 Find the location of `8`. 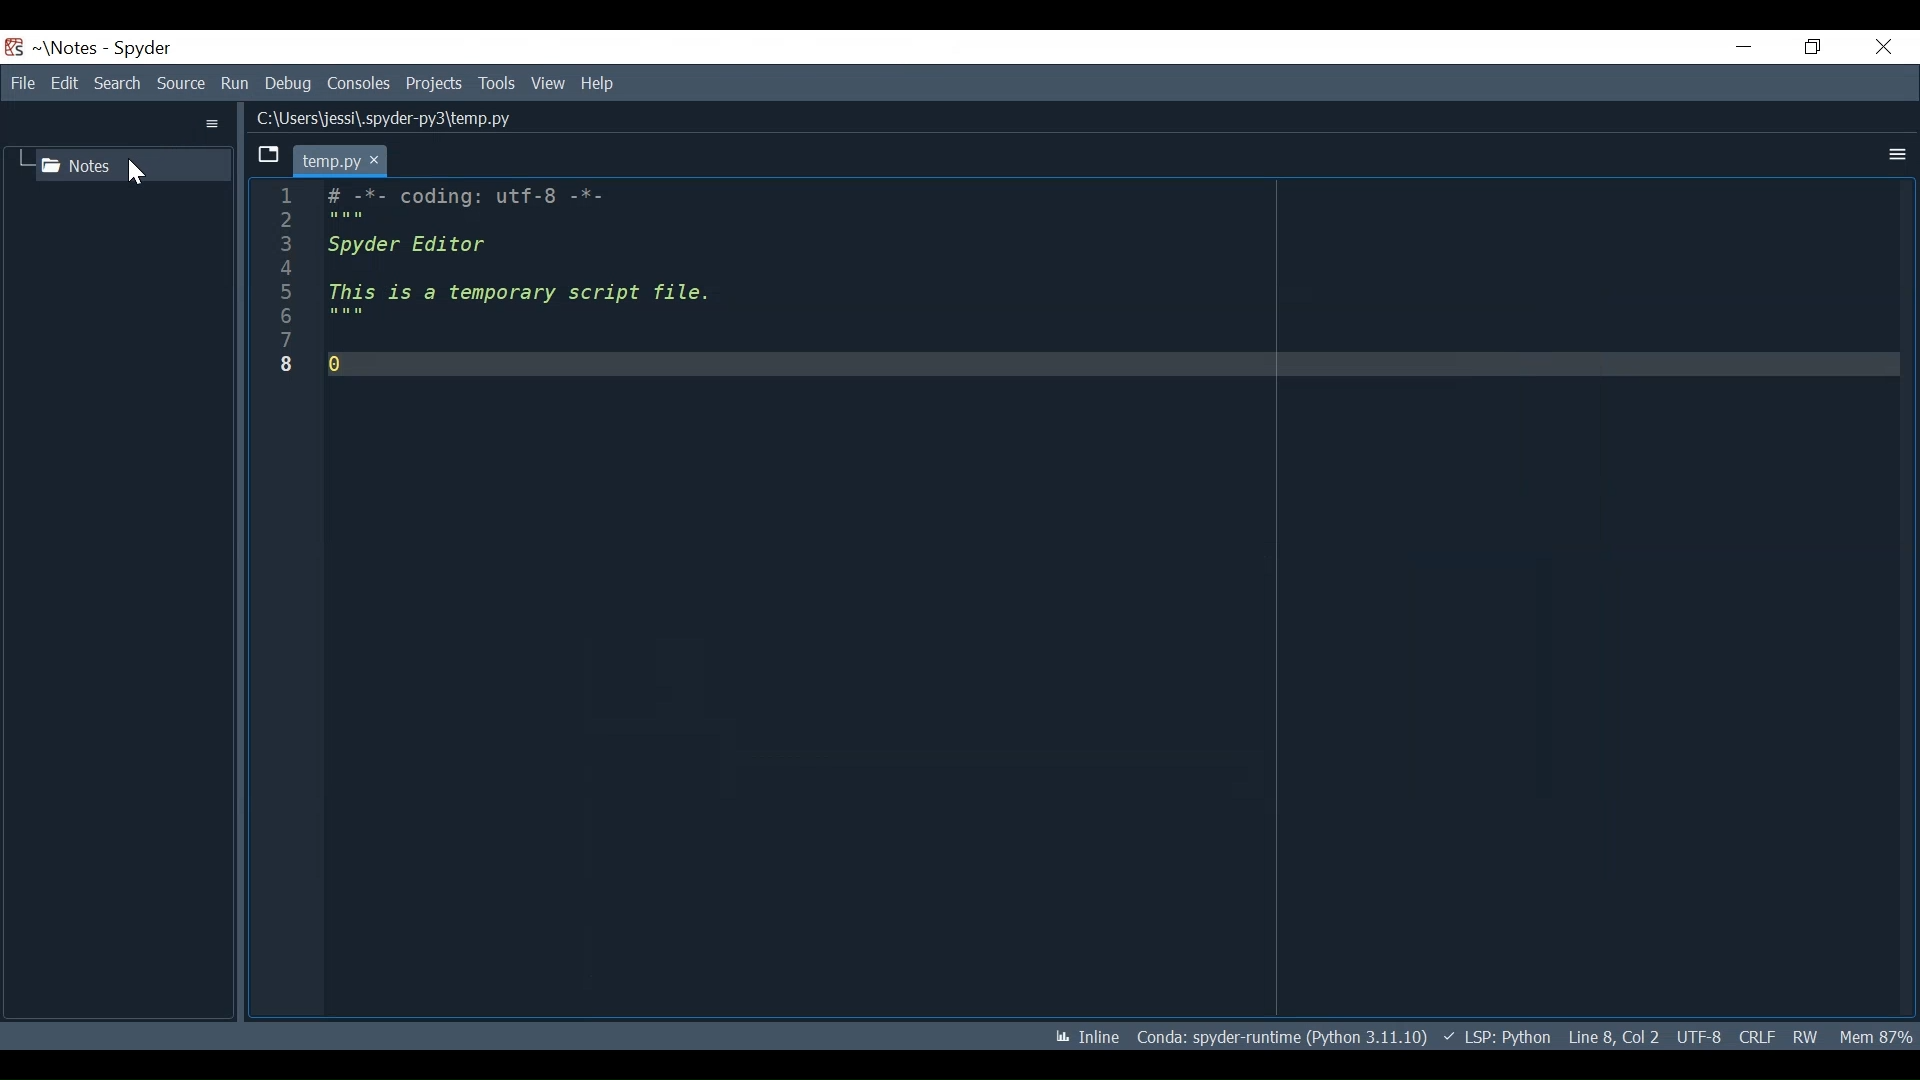

8 is located at coordinates (281, 366).